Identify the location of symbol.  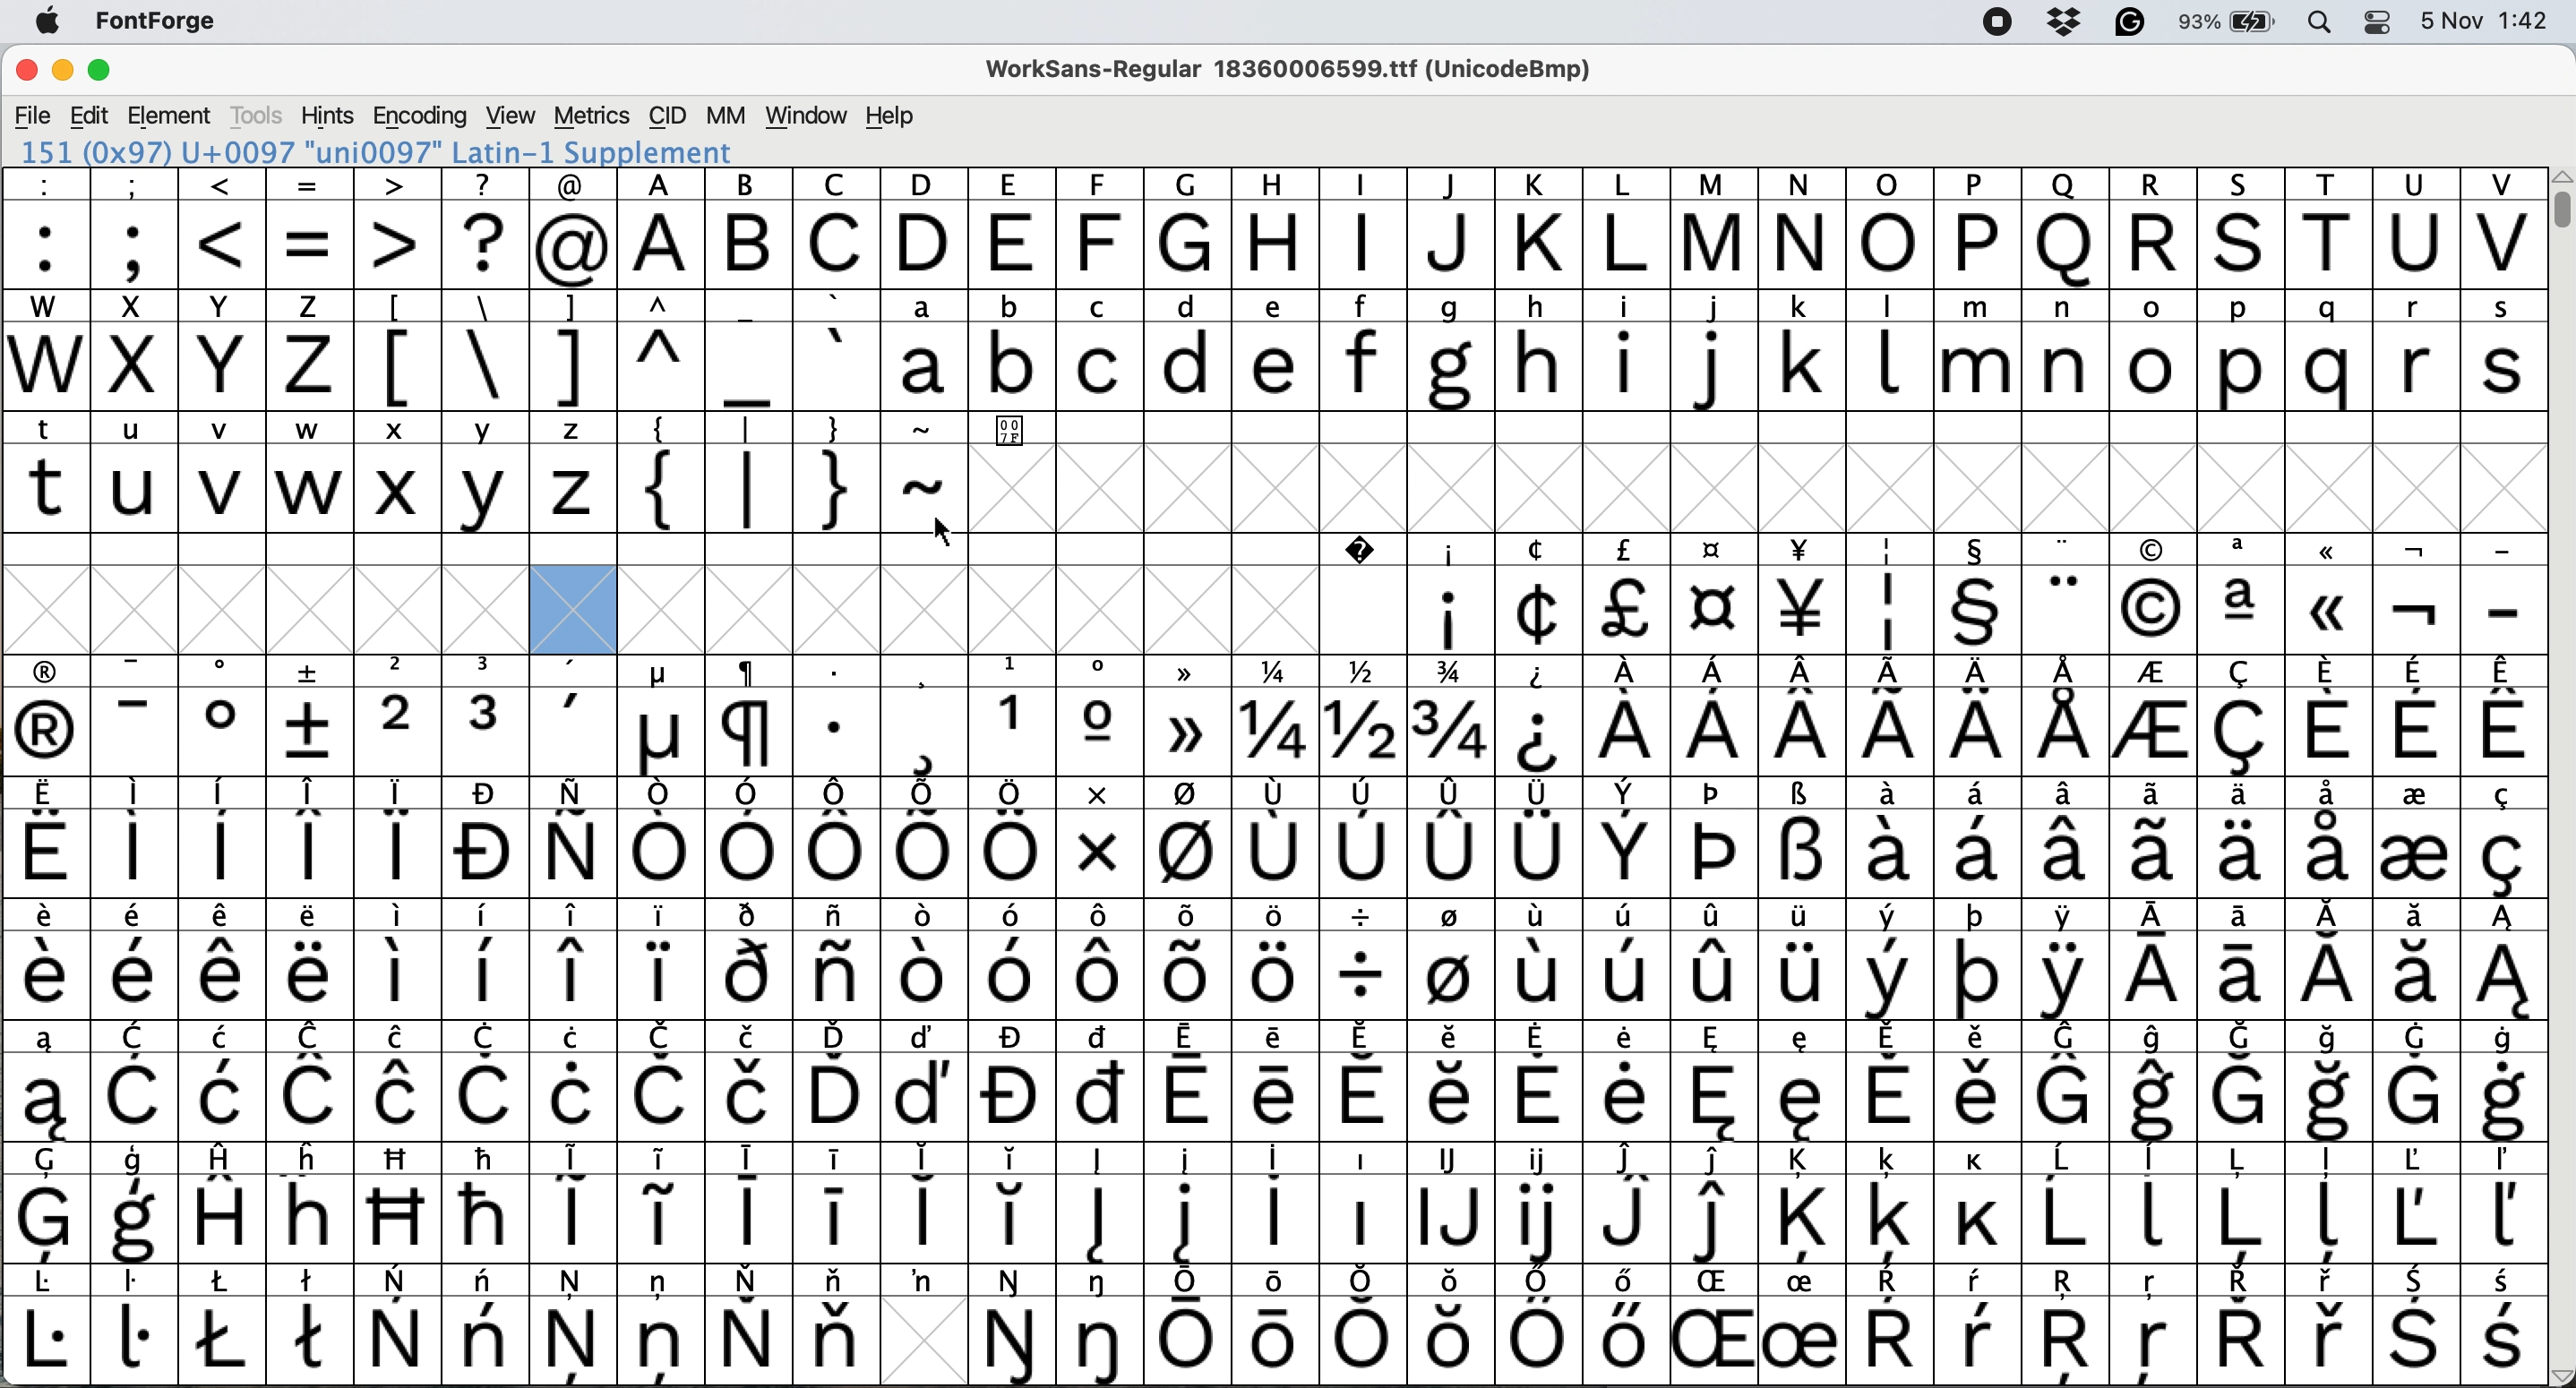
(2155, 719).